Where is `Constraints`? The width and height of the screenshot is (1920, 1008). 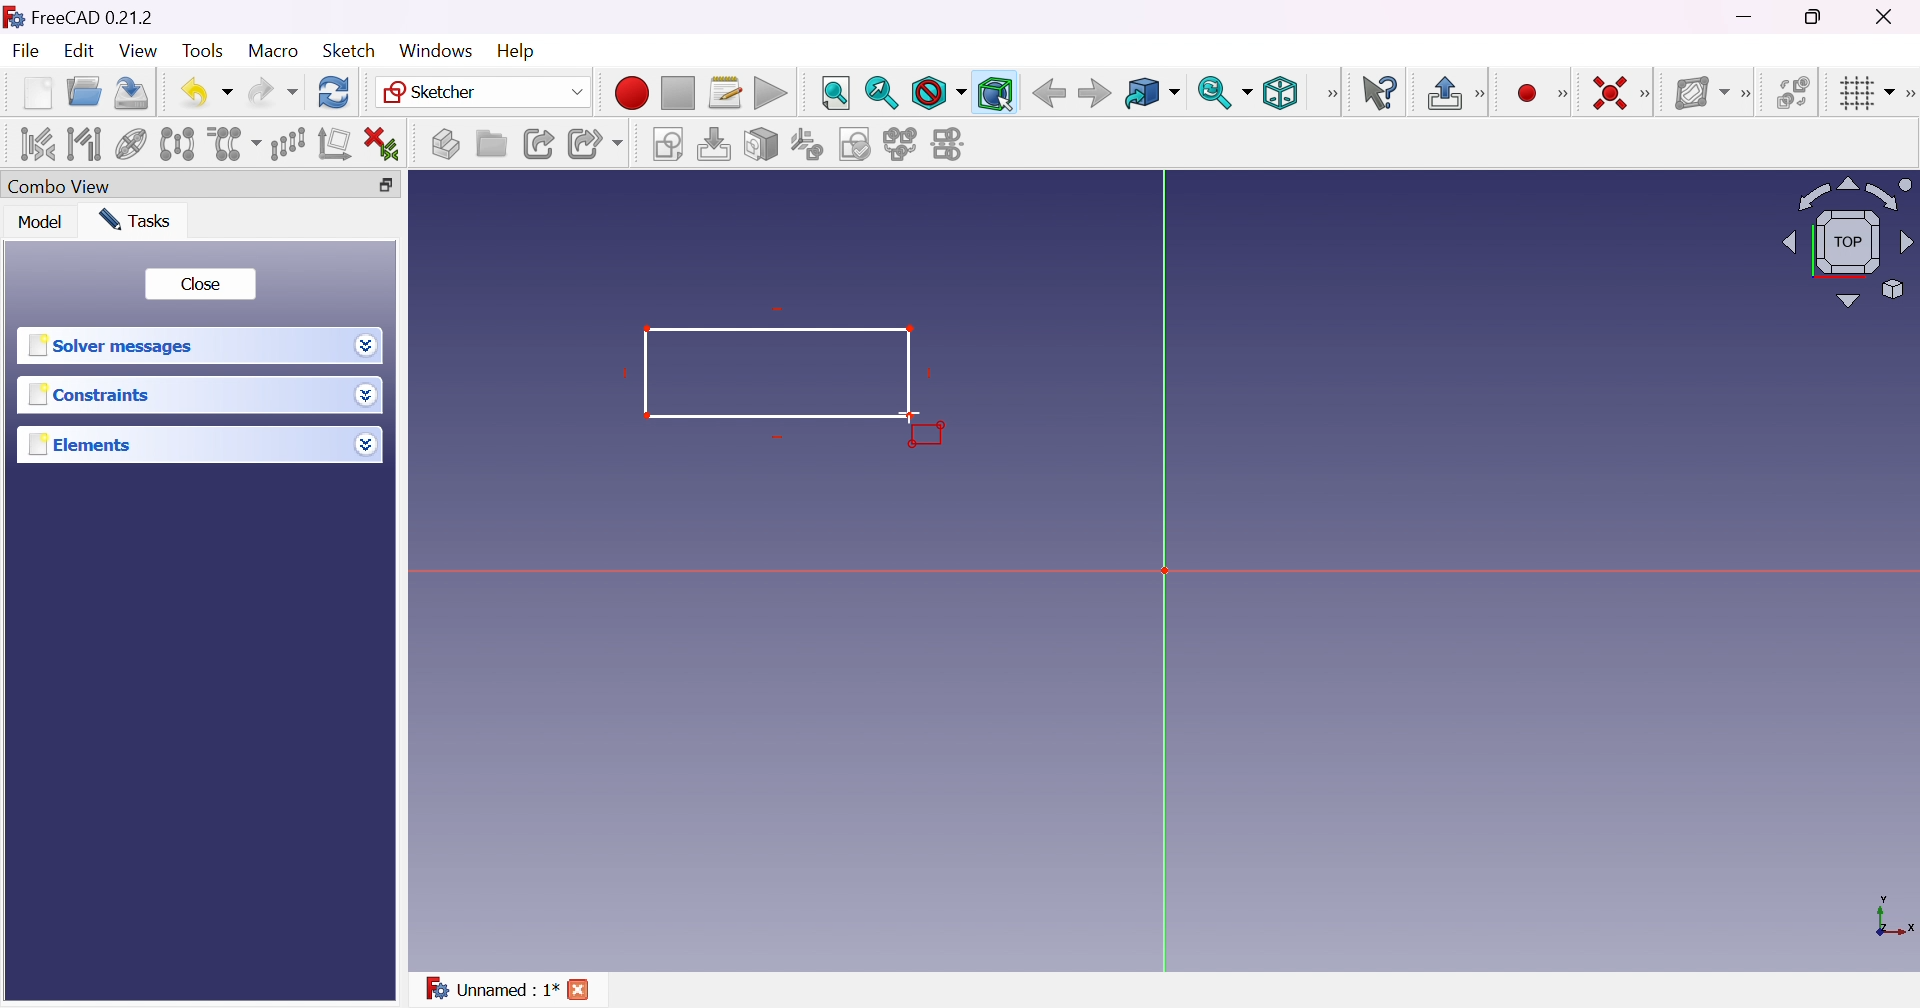
Constraints is located at coordinates (92, 394).